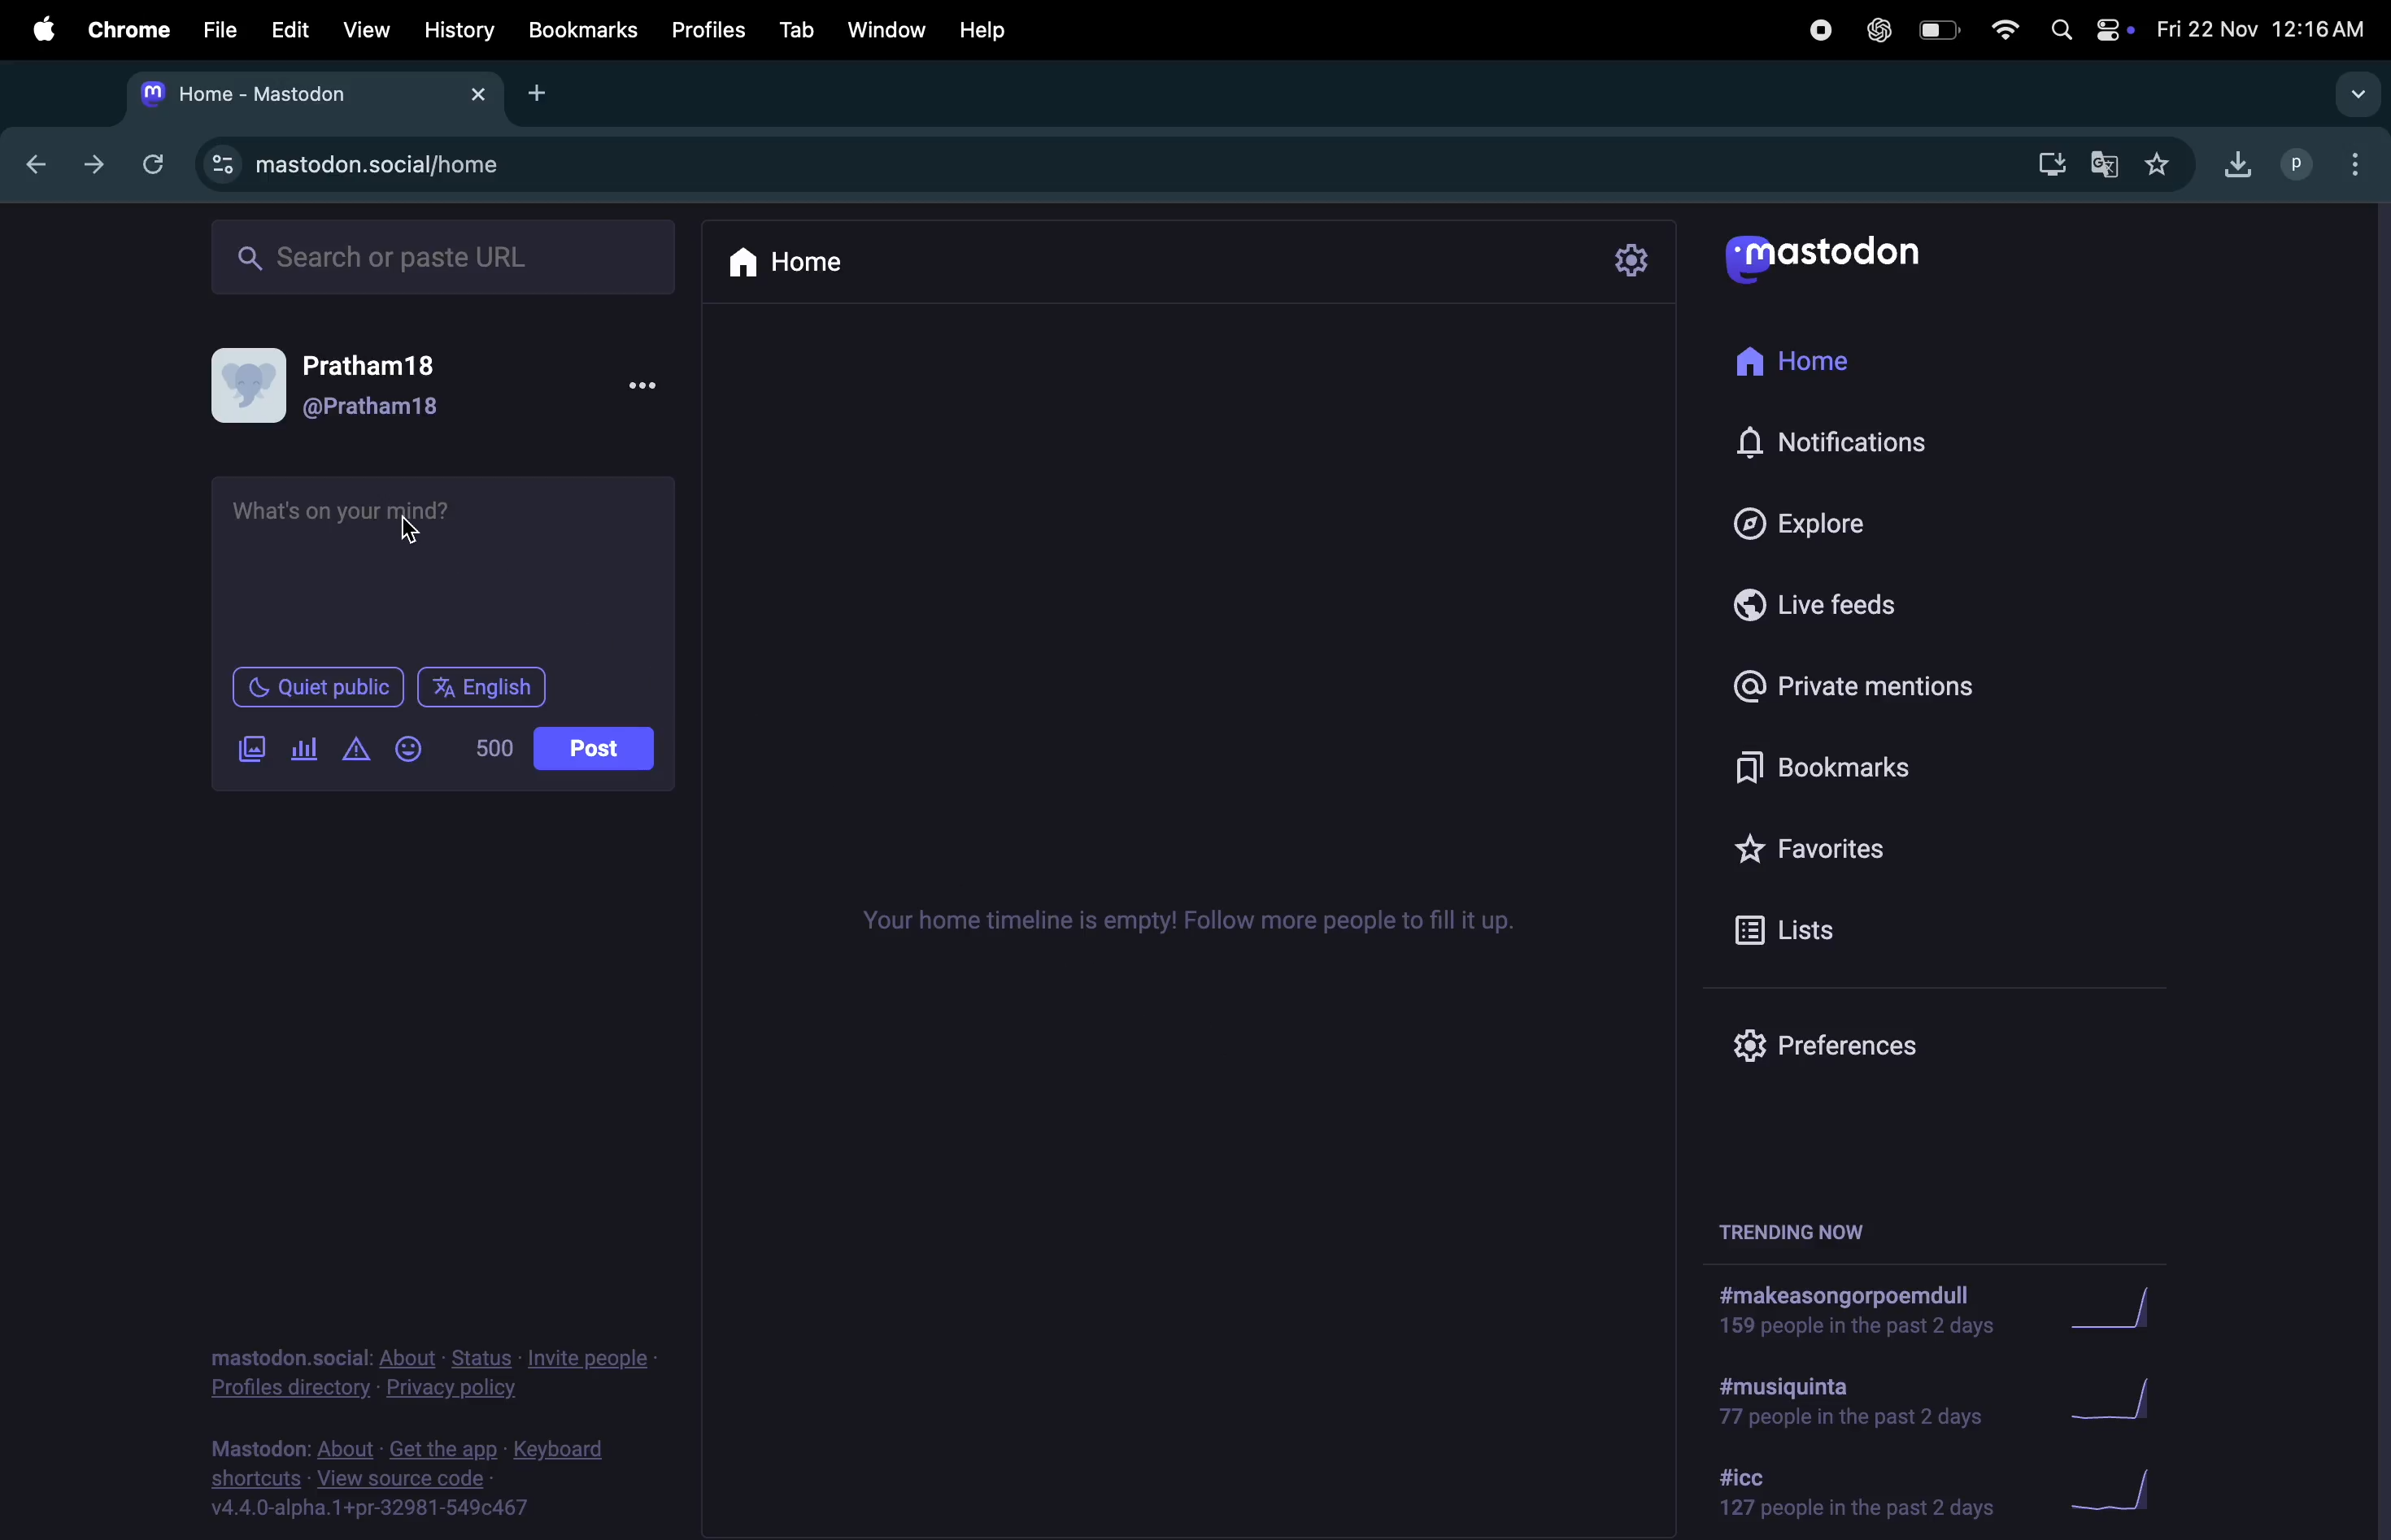 The image size is (2391, 1540). Describe the element at coordinates (441, 387) in the screenshot. I see `user profile` at that location.